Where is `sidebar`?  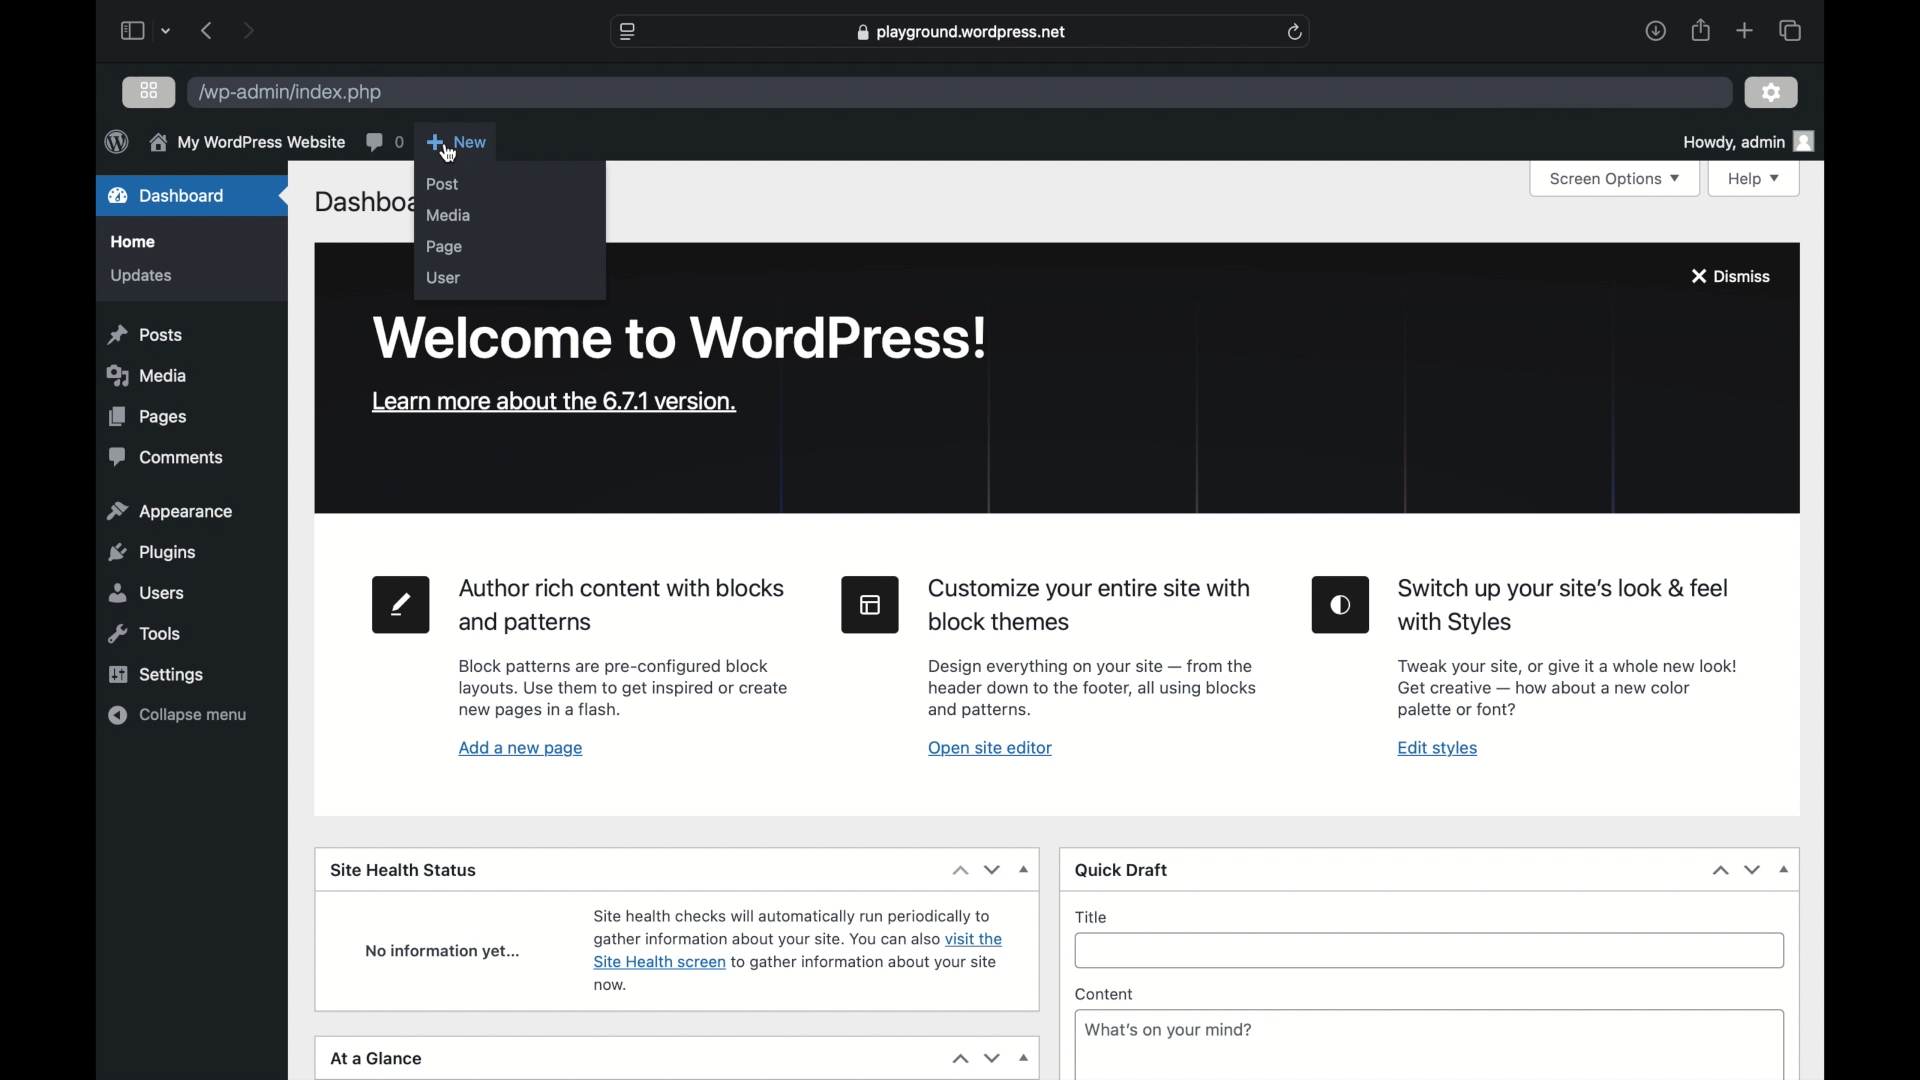
sidebar is located at coordinates (131, 30).